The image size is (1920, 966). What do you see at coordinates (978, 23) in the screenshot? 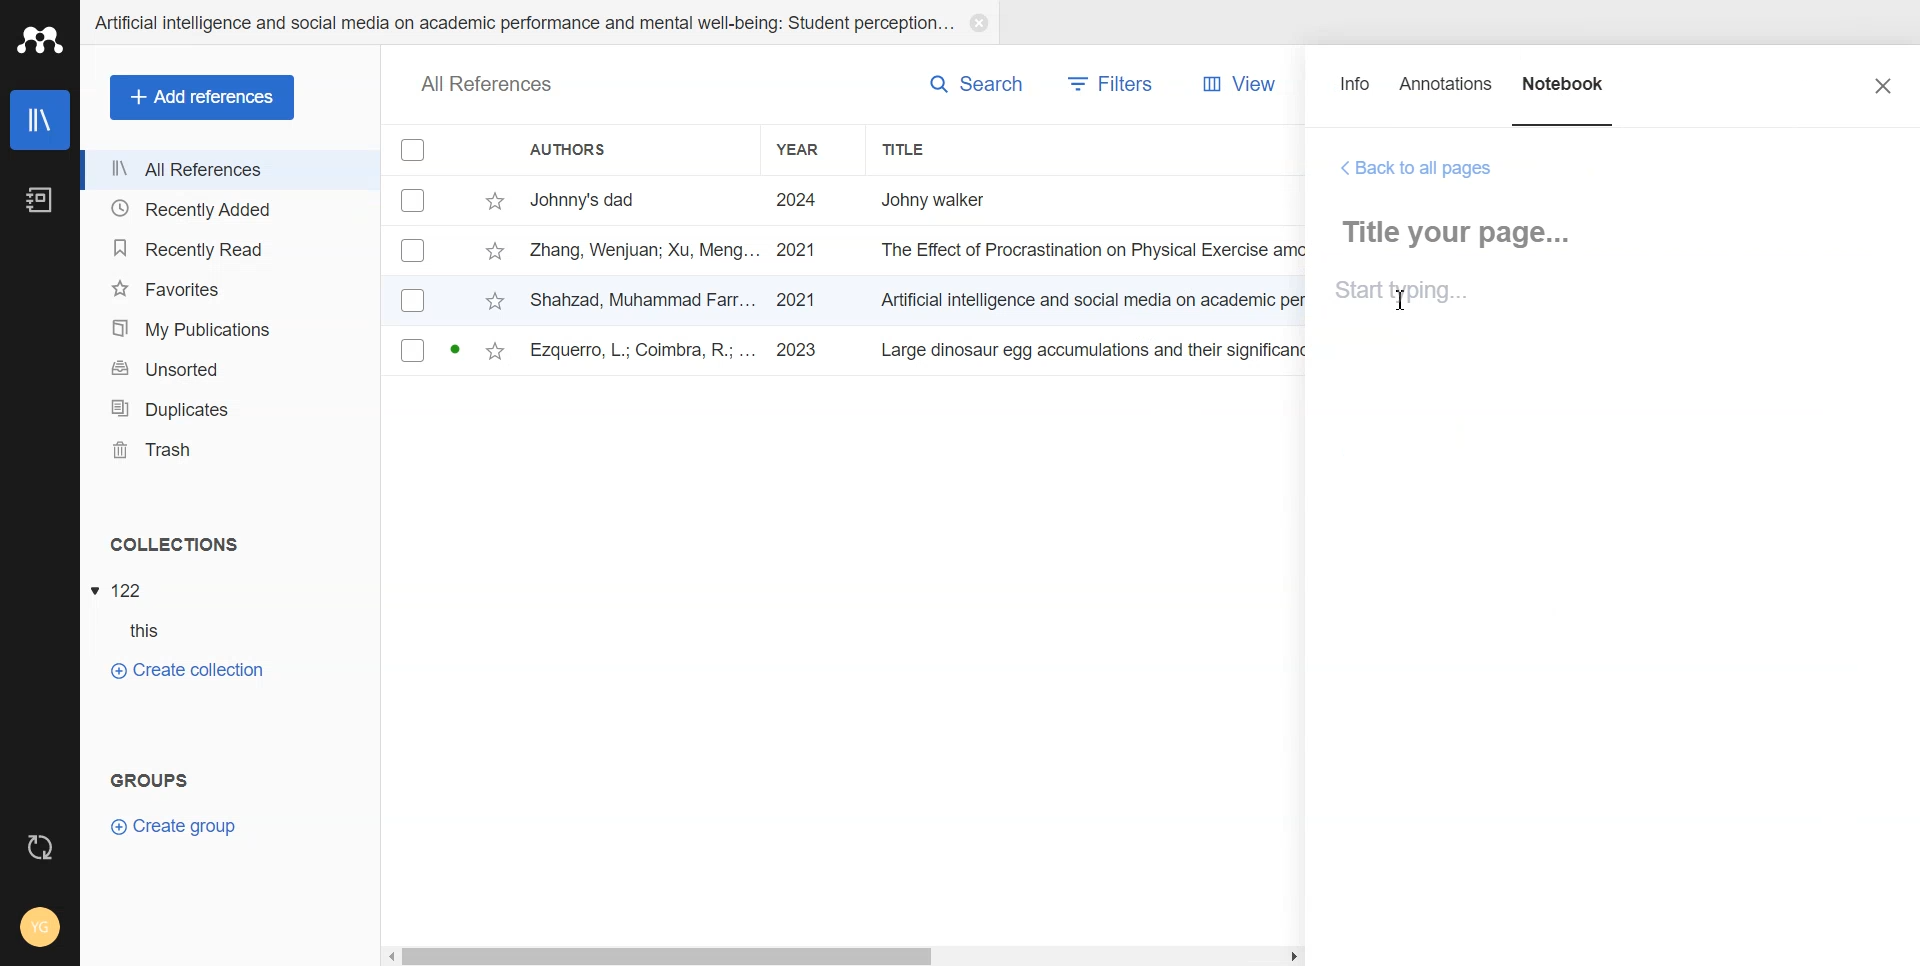
I see `Close` at bounding box center [978, 23].